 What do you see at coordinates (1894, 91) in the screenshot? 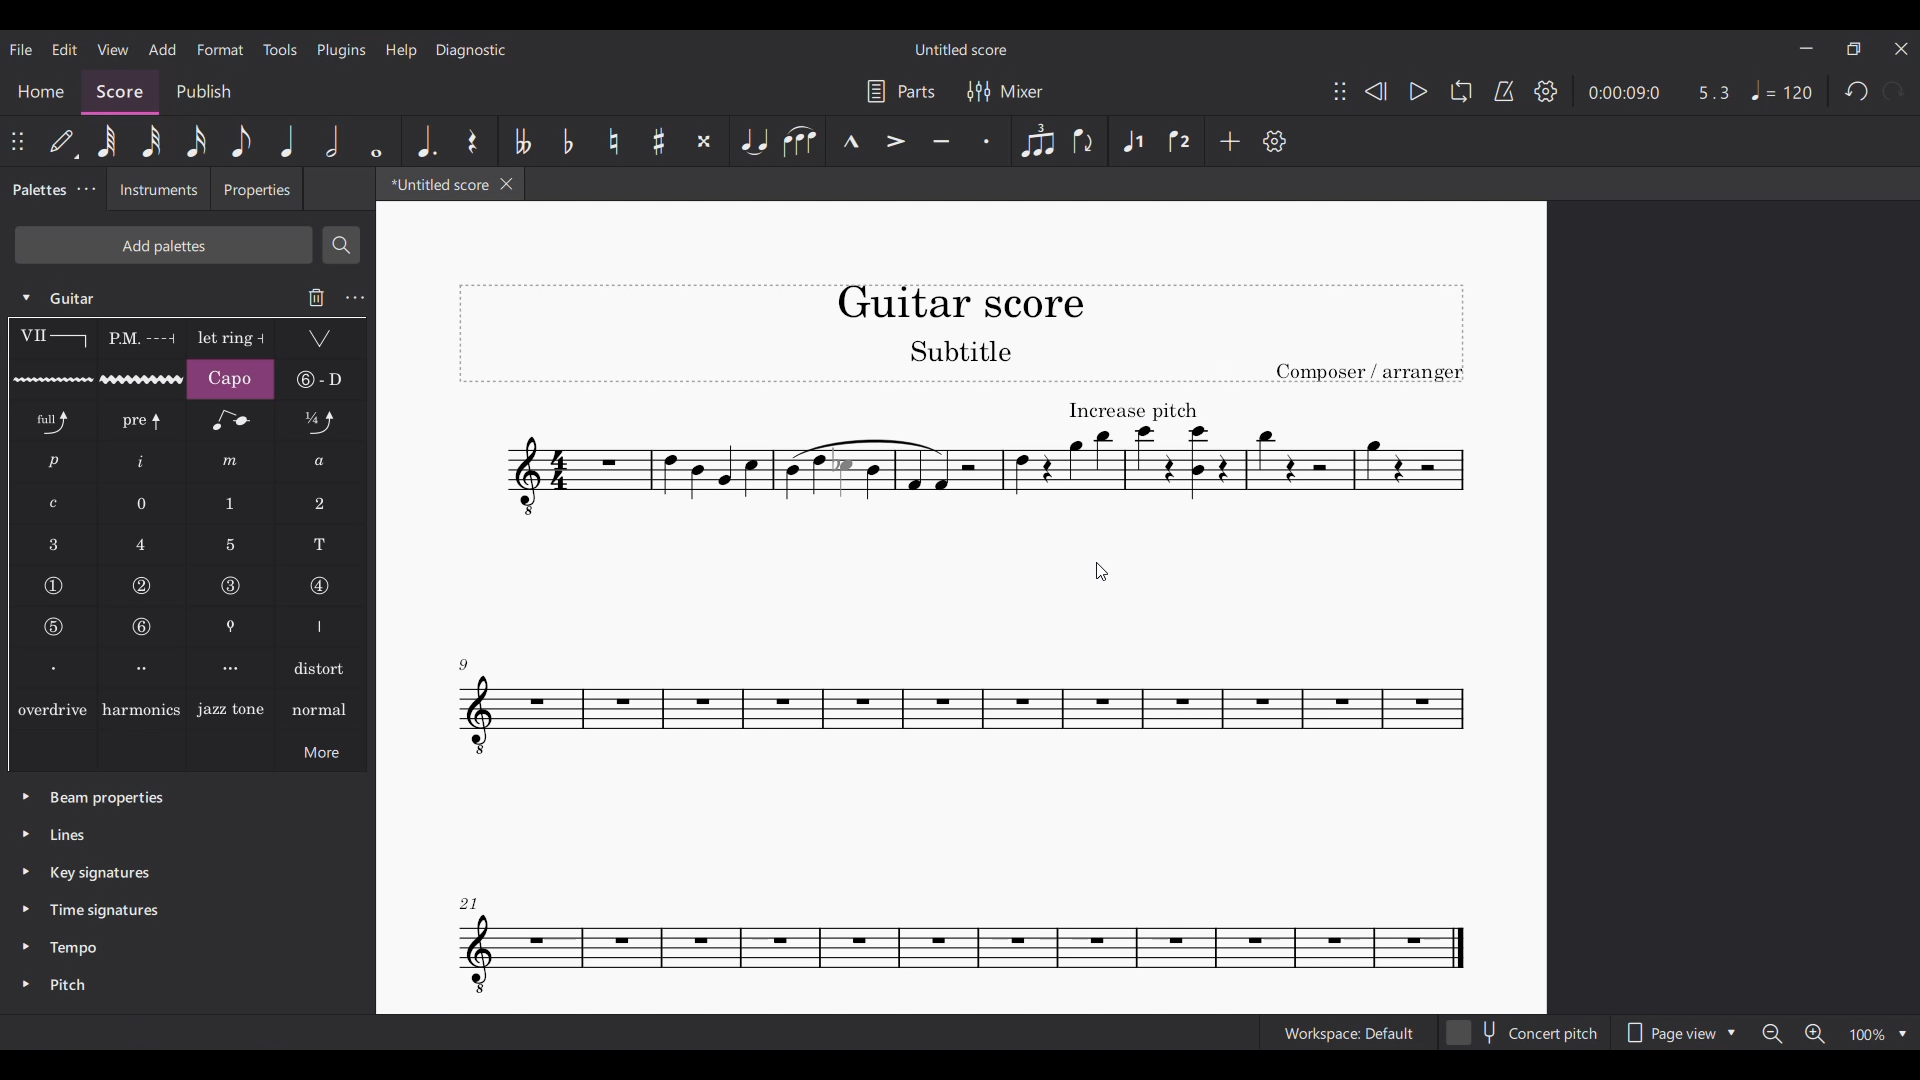
I see `Redo` at bounding box center [1894, 91].